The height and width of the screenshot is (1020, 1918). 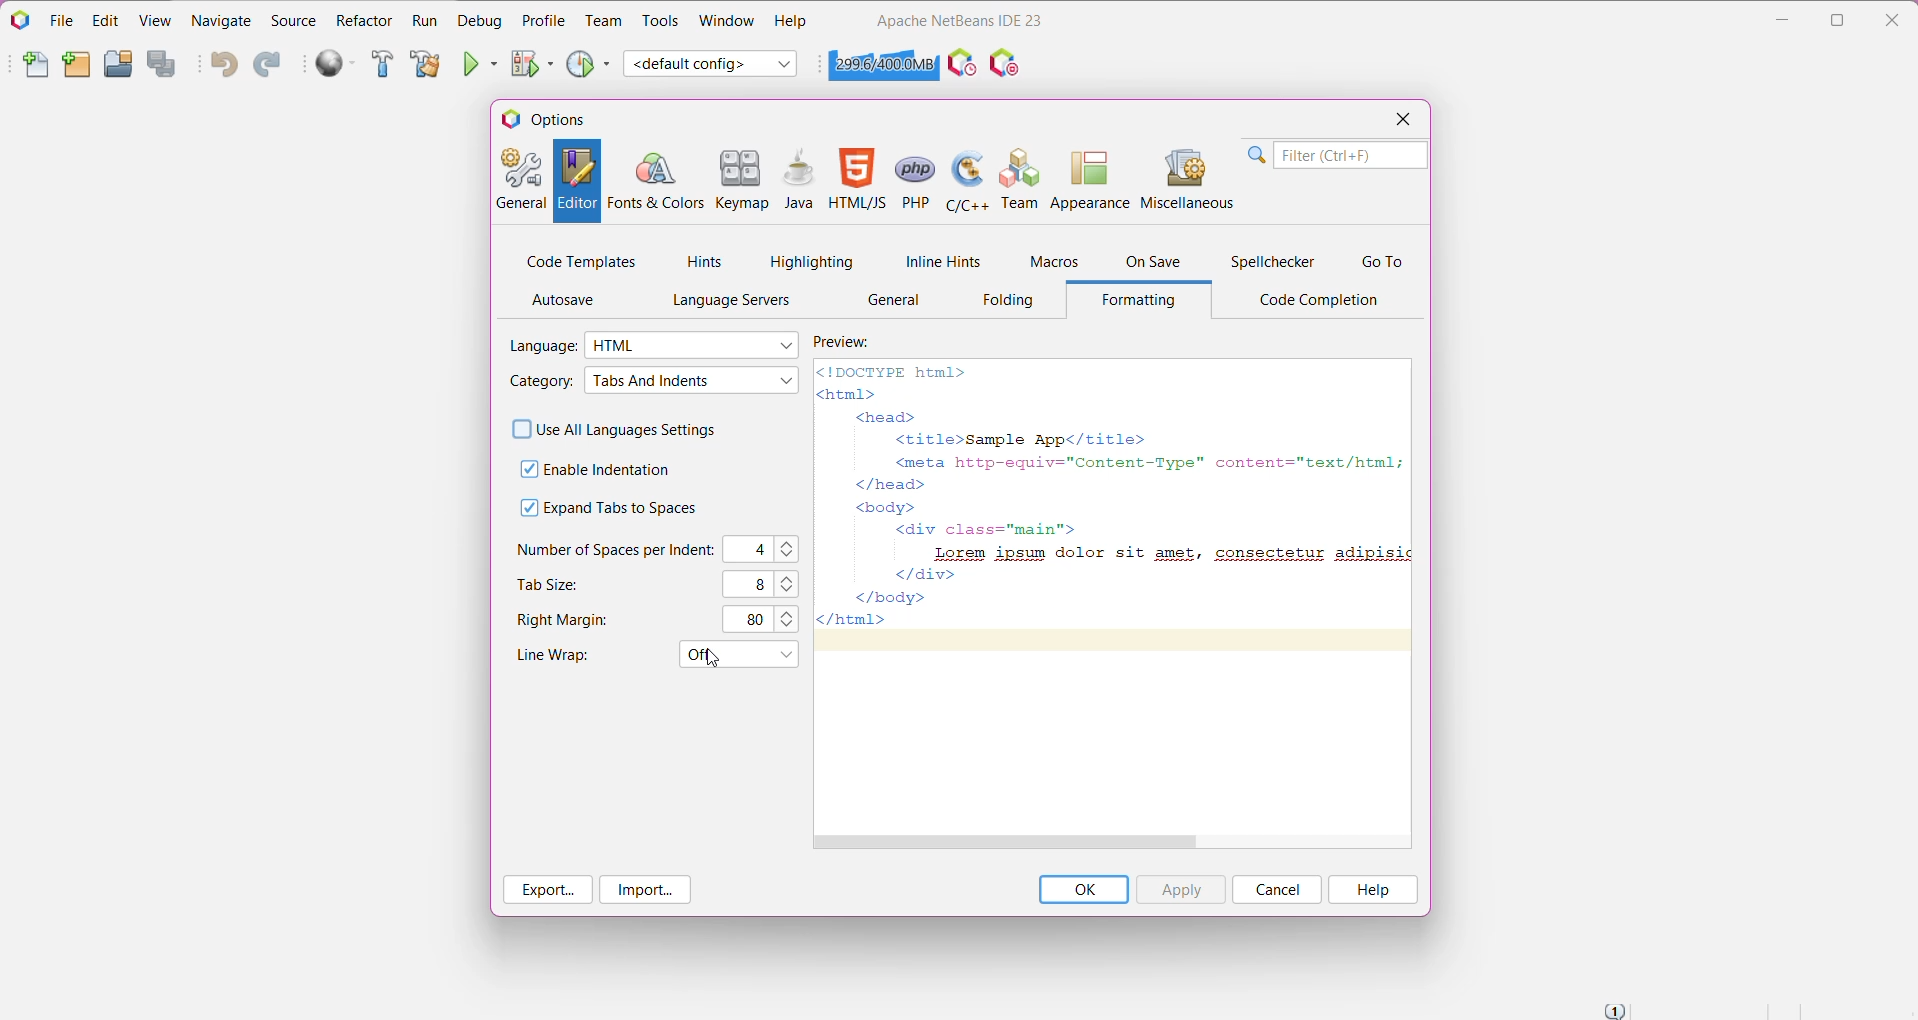 What do you see at coordinates (544, 20) in the screenshot?
I see `Profile` at bounding box center [544, 20].